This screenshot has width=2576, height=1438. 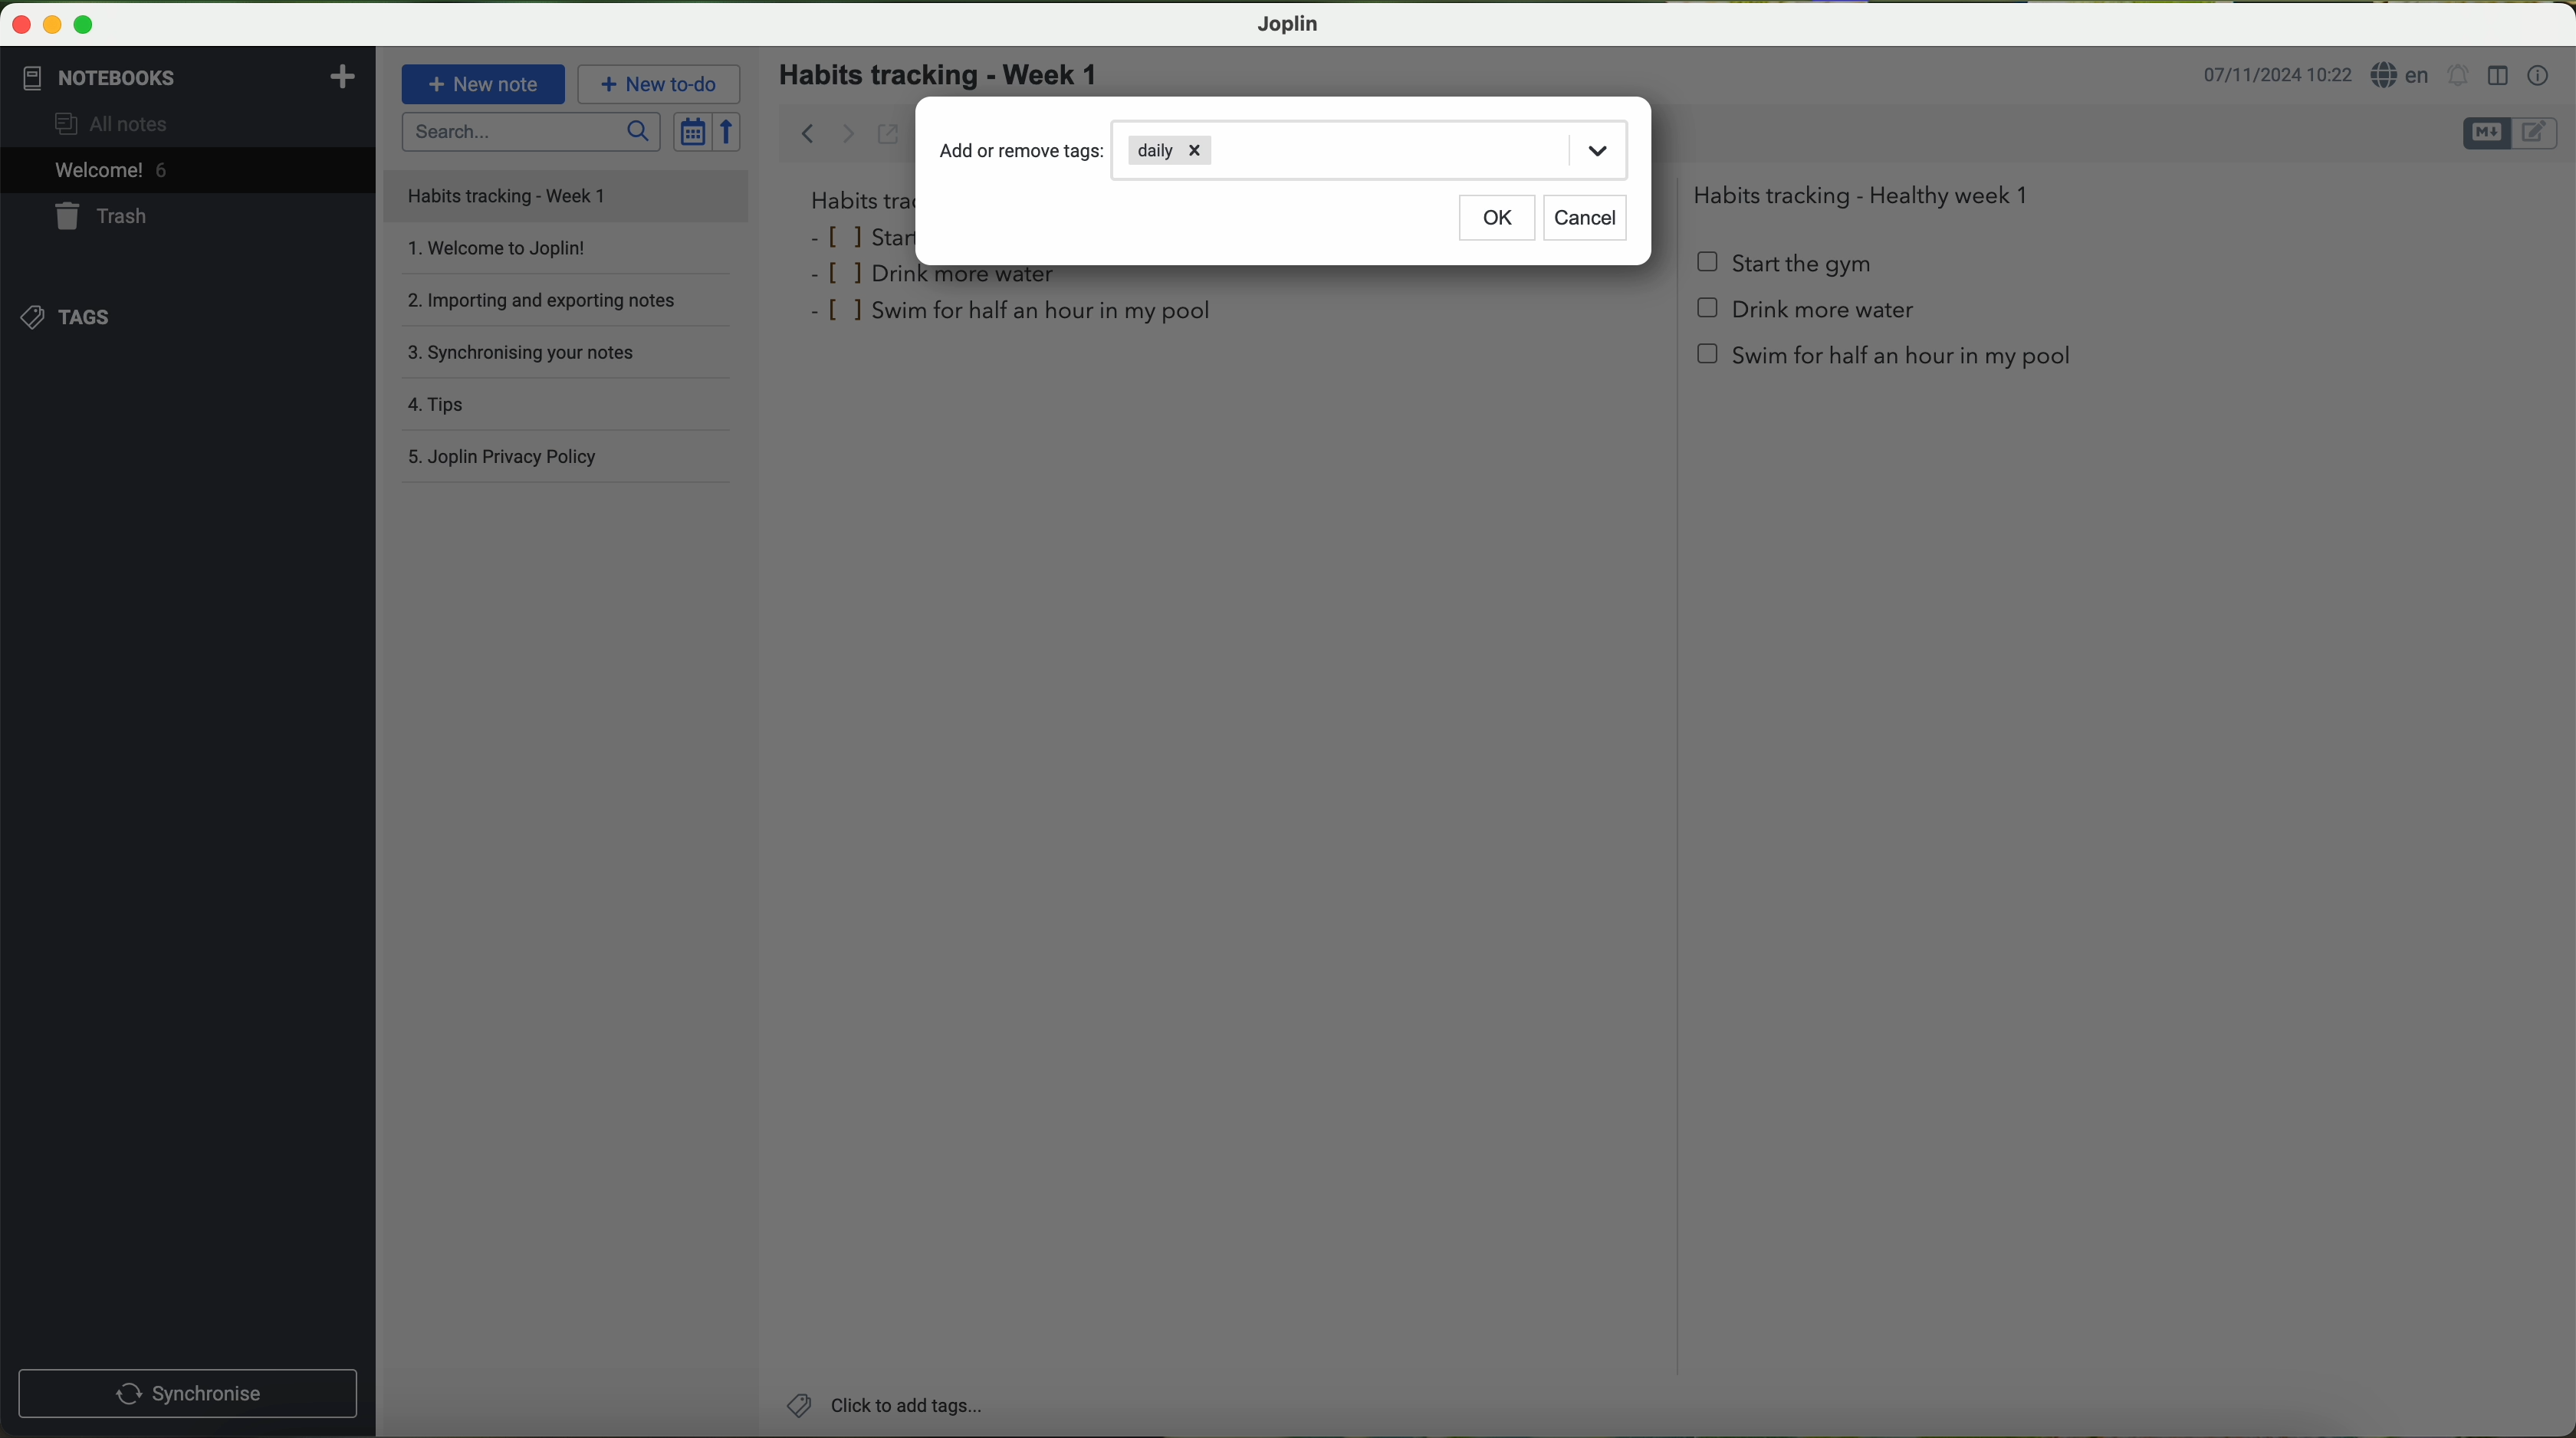 I want to click on welcome to Joplin, so click(x=564, y=257).